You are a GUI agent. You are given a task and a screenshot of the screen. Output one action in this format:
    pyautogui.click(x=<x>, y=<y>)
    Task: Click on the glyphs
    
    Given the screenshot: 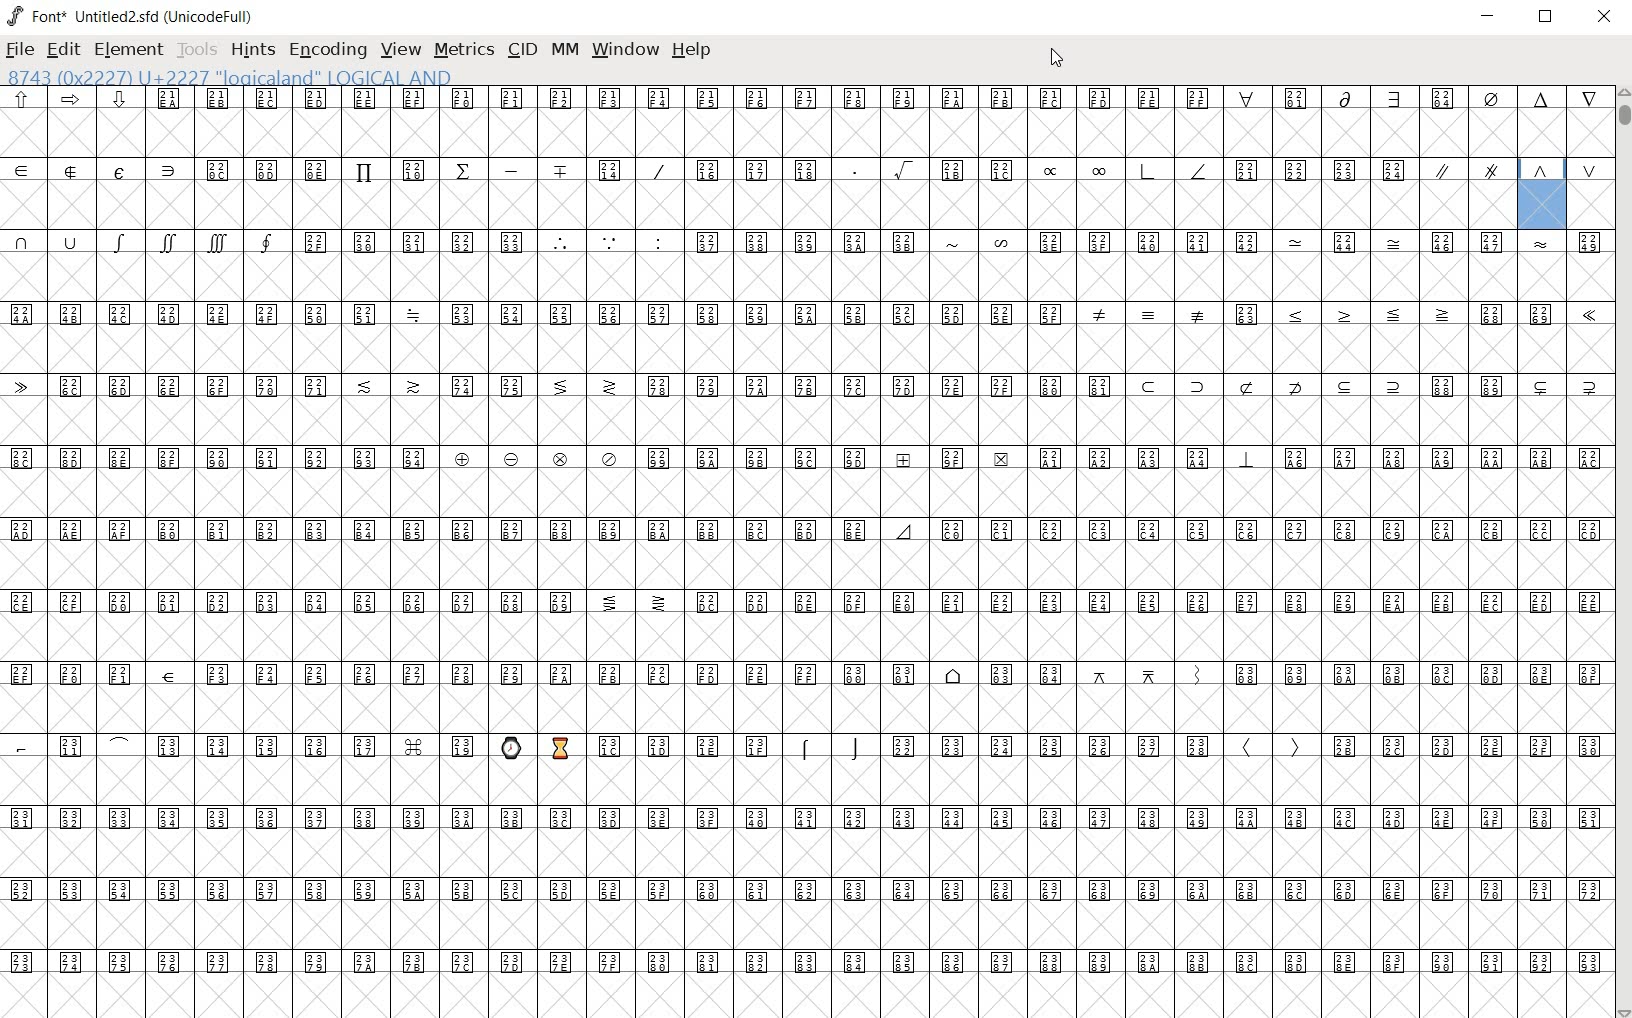 What is the action you would take?
    pyautogui.click(x=749, y=503)
    